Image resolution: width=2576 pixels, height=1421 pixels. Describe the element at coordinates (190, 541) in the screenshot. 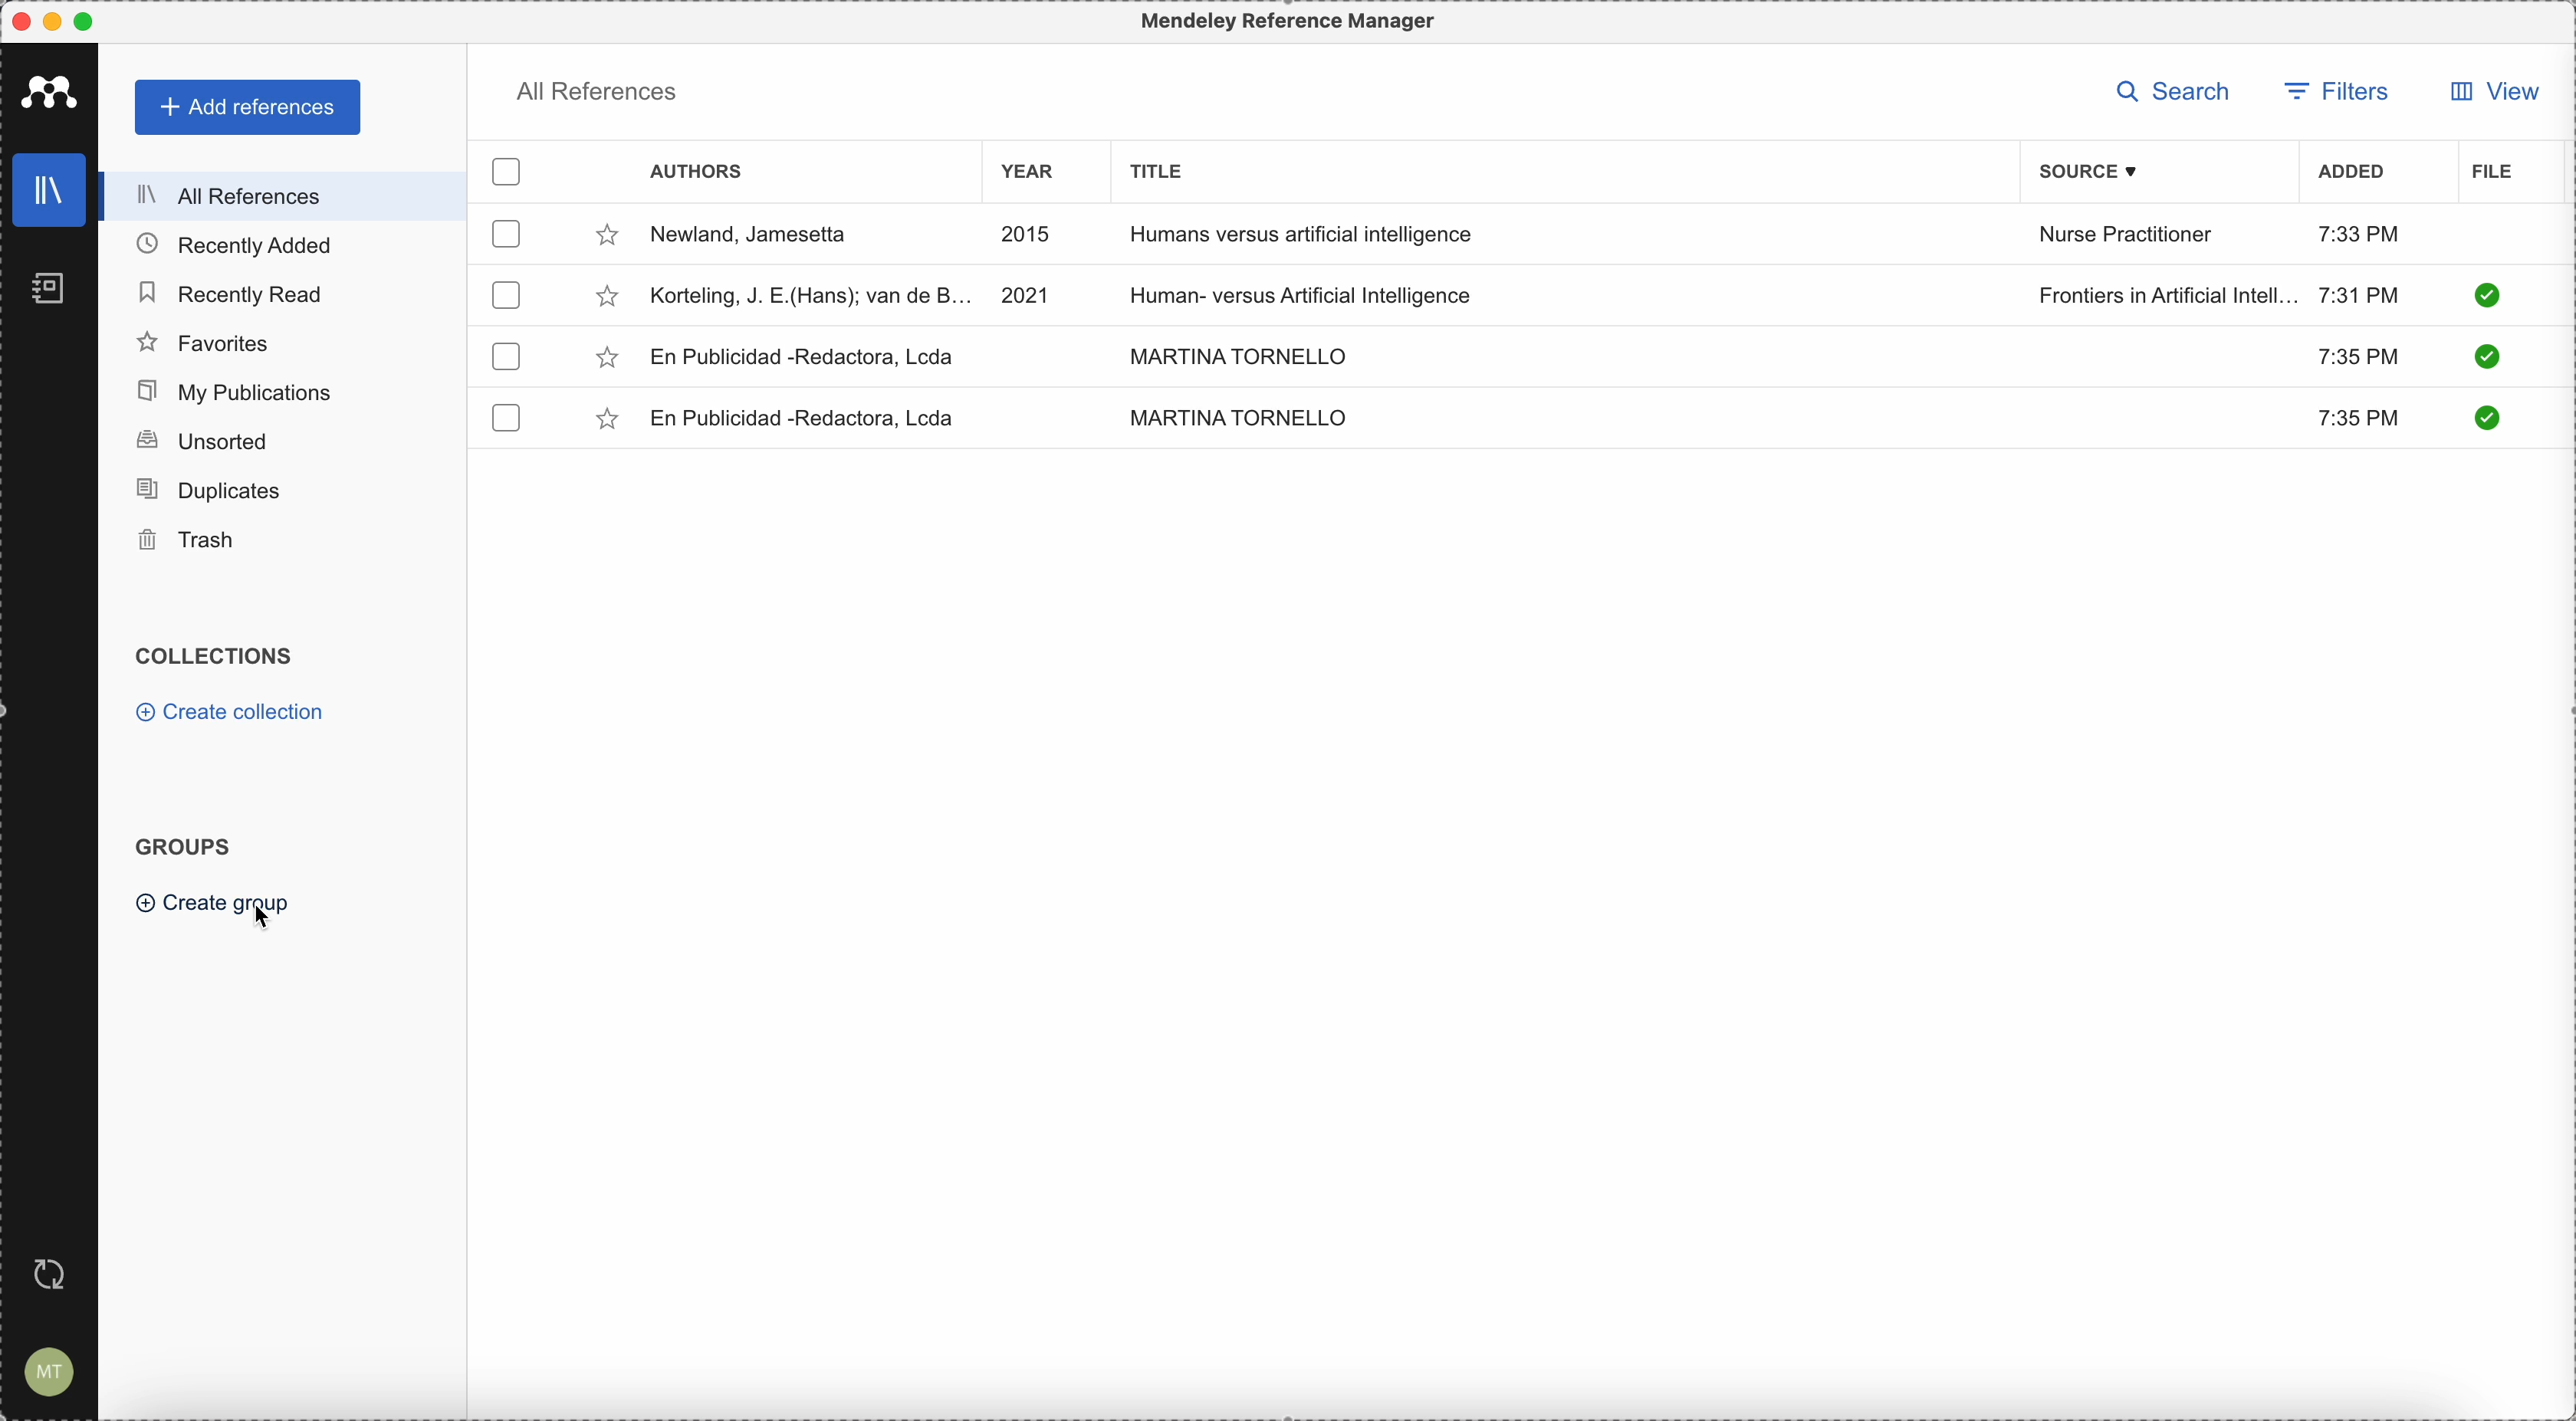

I see `trash` at that location.